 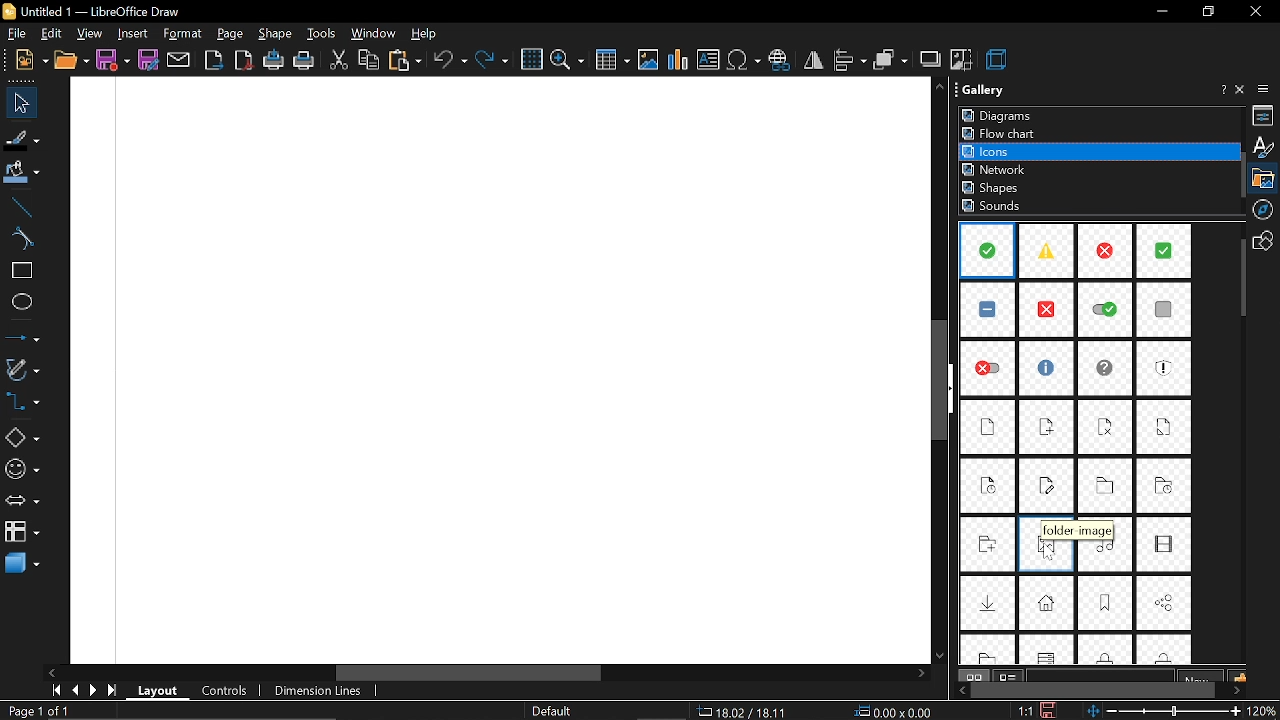 I want to click on copy, so click(x=369, y=62).